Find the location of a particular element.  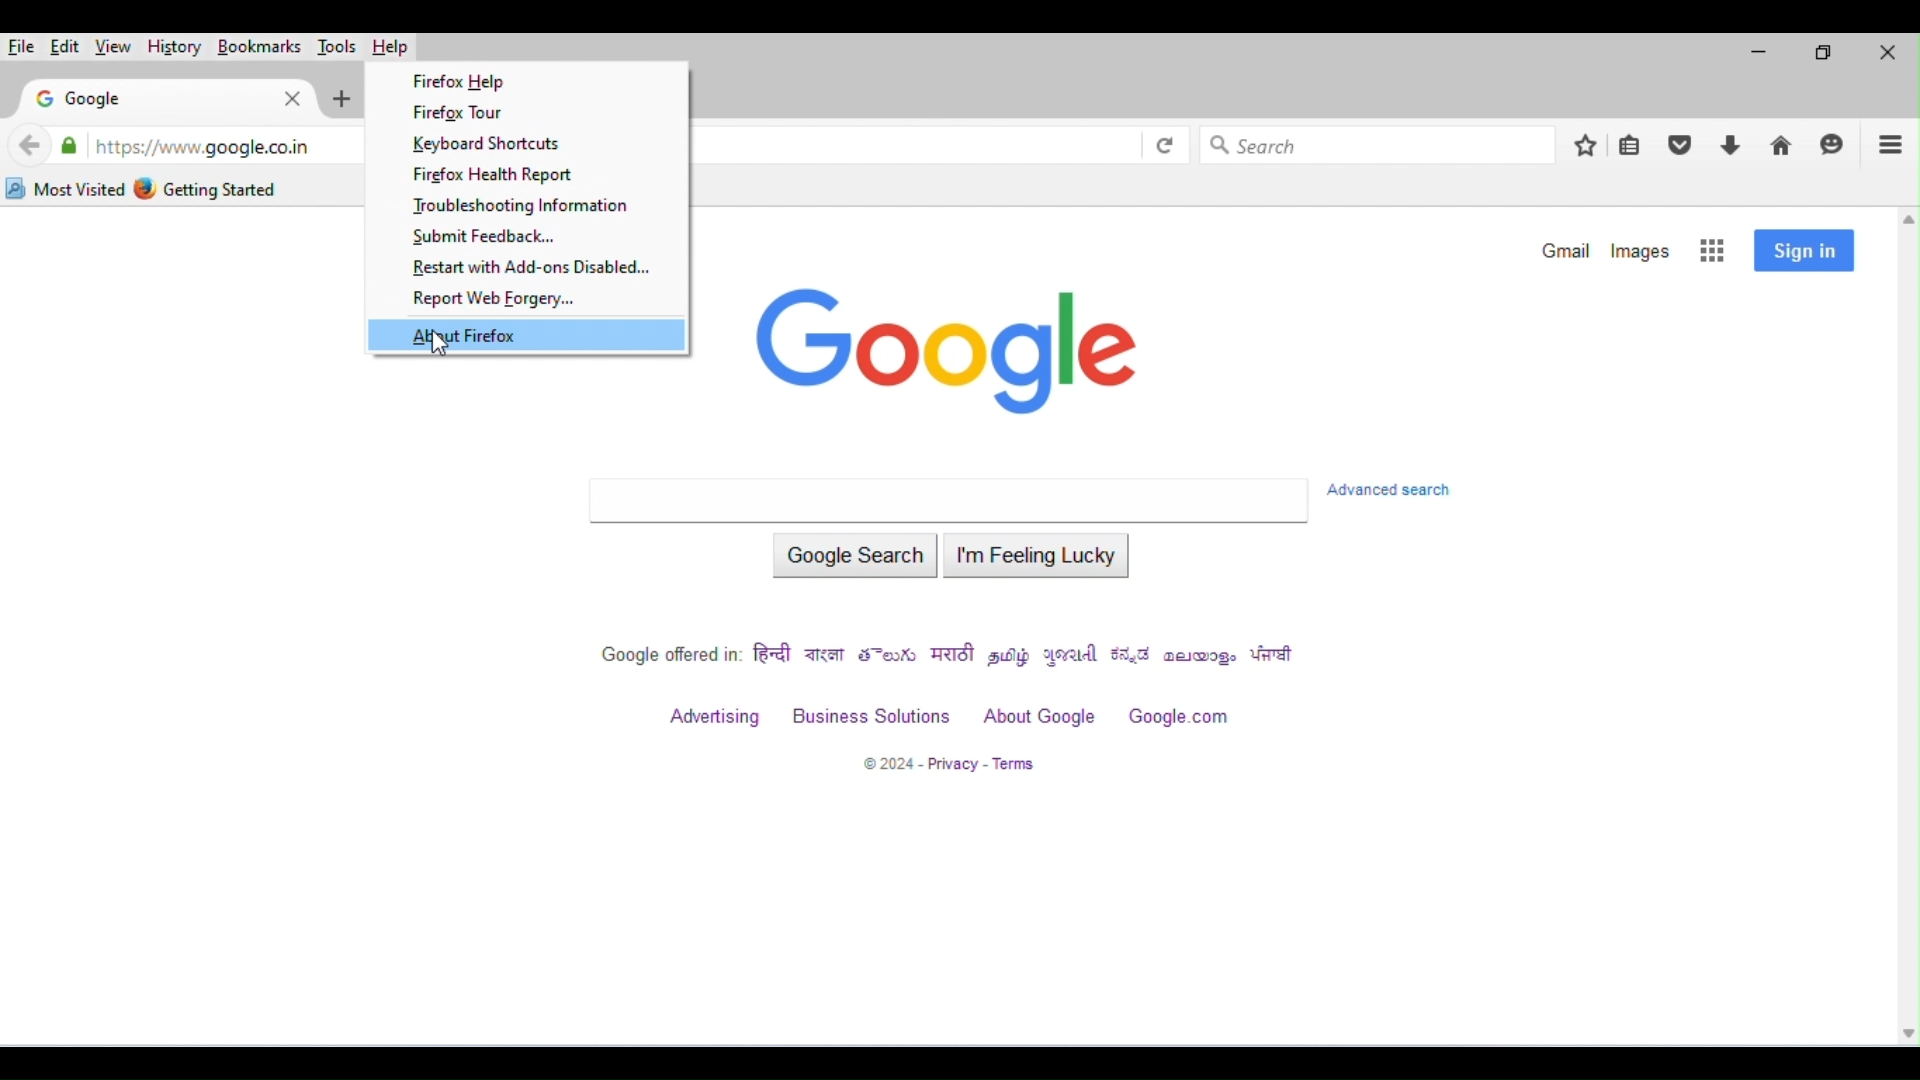

close  is located at coordinates (288, 99).